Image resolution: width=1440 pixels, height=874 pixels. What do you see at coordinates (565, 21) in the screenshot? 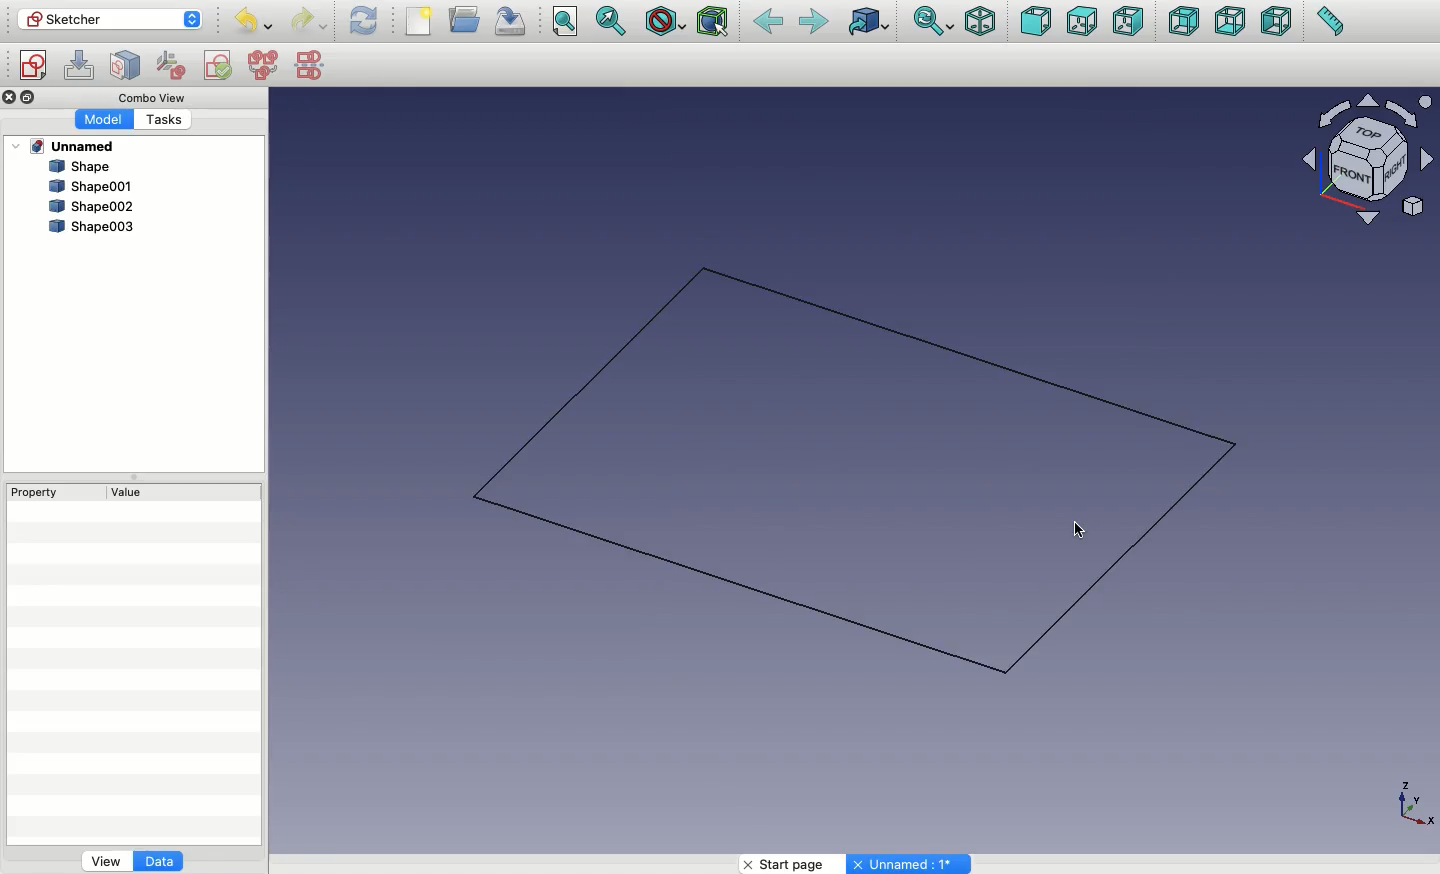
I see `Fit all` at bounding box center [565, 21].